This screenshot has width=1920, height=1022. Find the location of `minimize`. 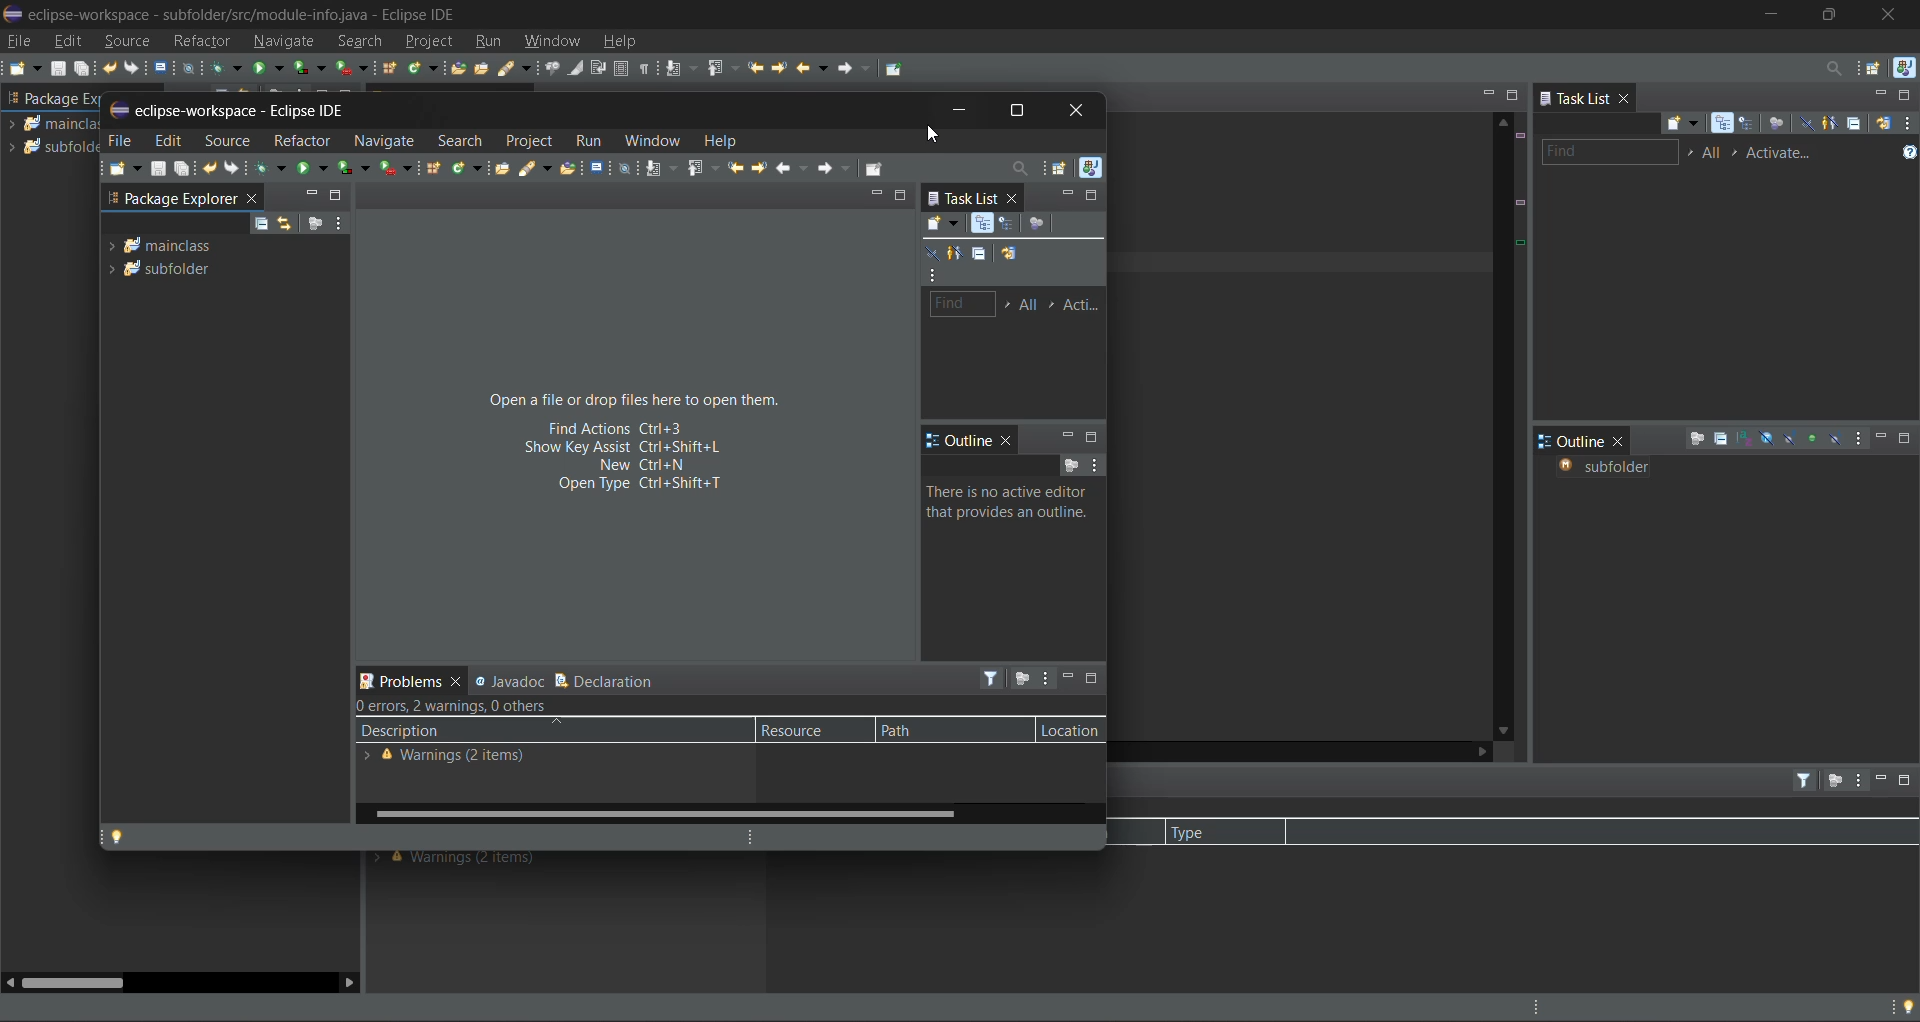

minimize is located at coordinates (1884, 779).